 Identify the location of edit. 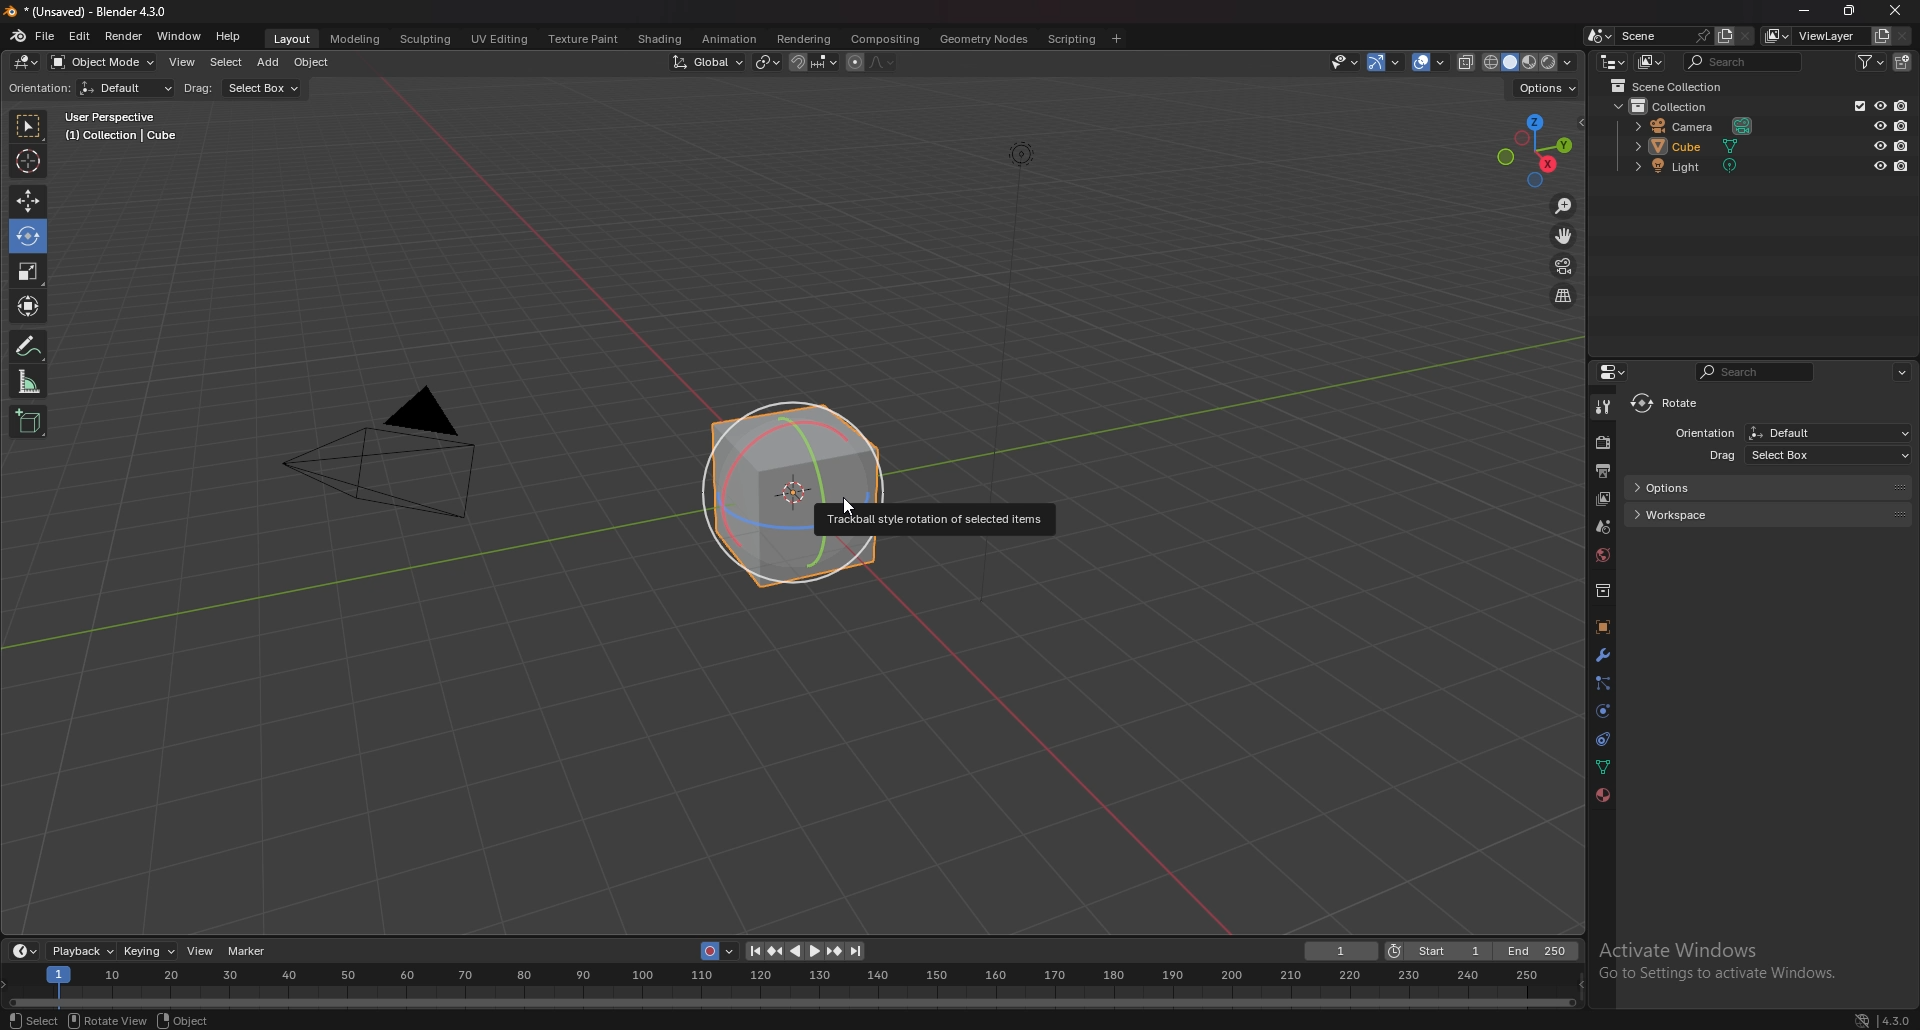
(79, 35).